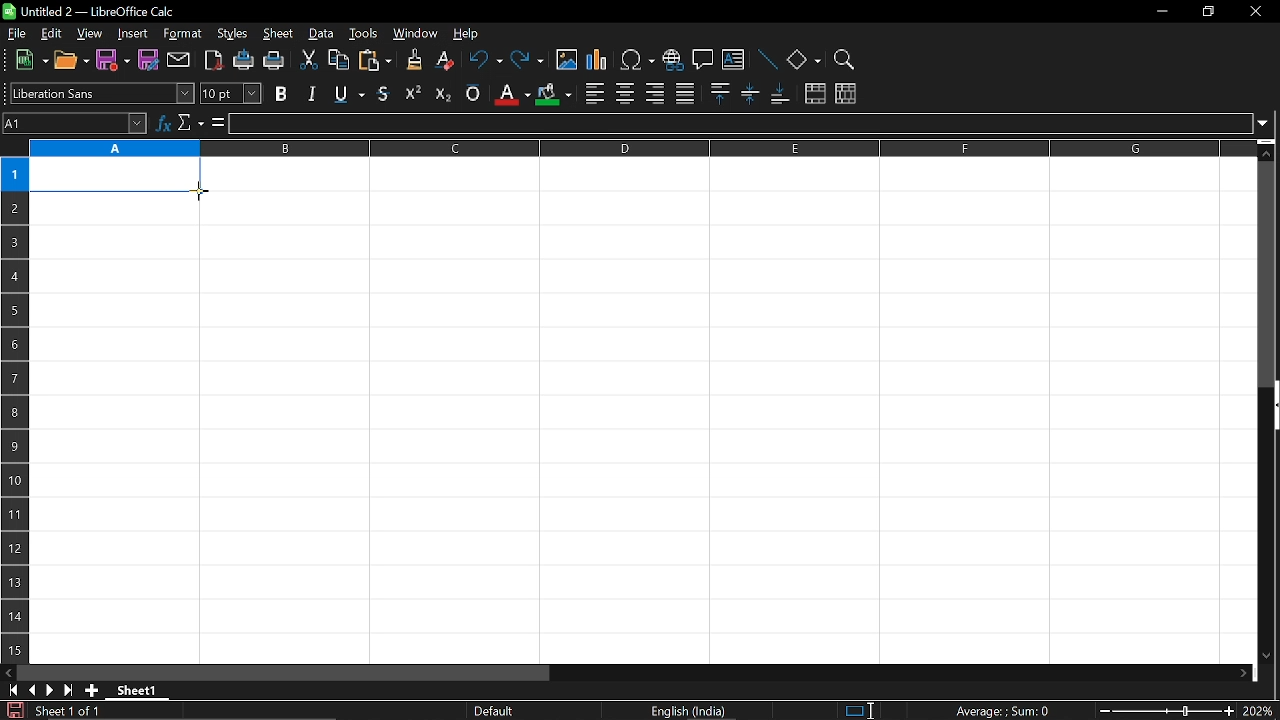  Describe the element at coordinates (71, 62) in the screenshot. I see `open` at that location.